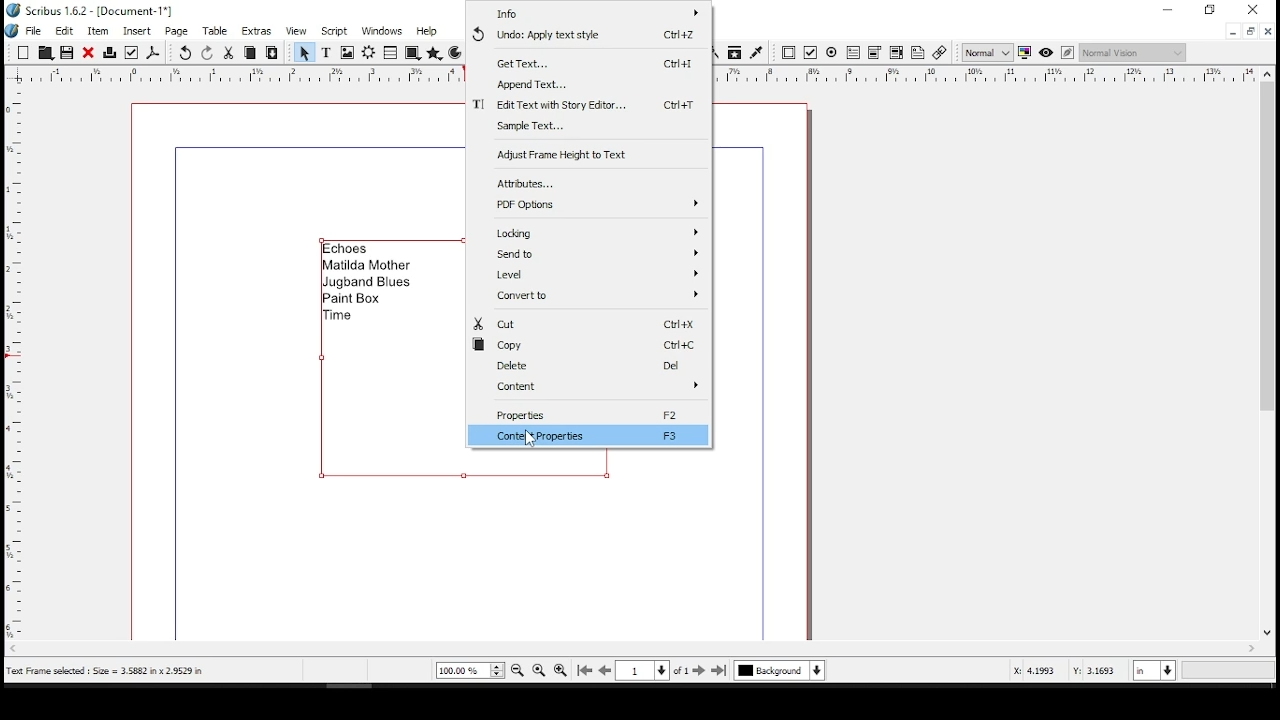 Image resolution: width=1280 pixels, height=720 pixels. Describe the element at coordinates (390, 53) in the screenshot. I see `table` at that location.